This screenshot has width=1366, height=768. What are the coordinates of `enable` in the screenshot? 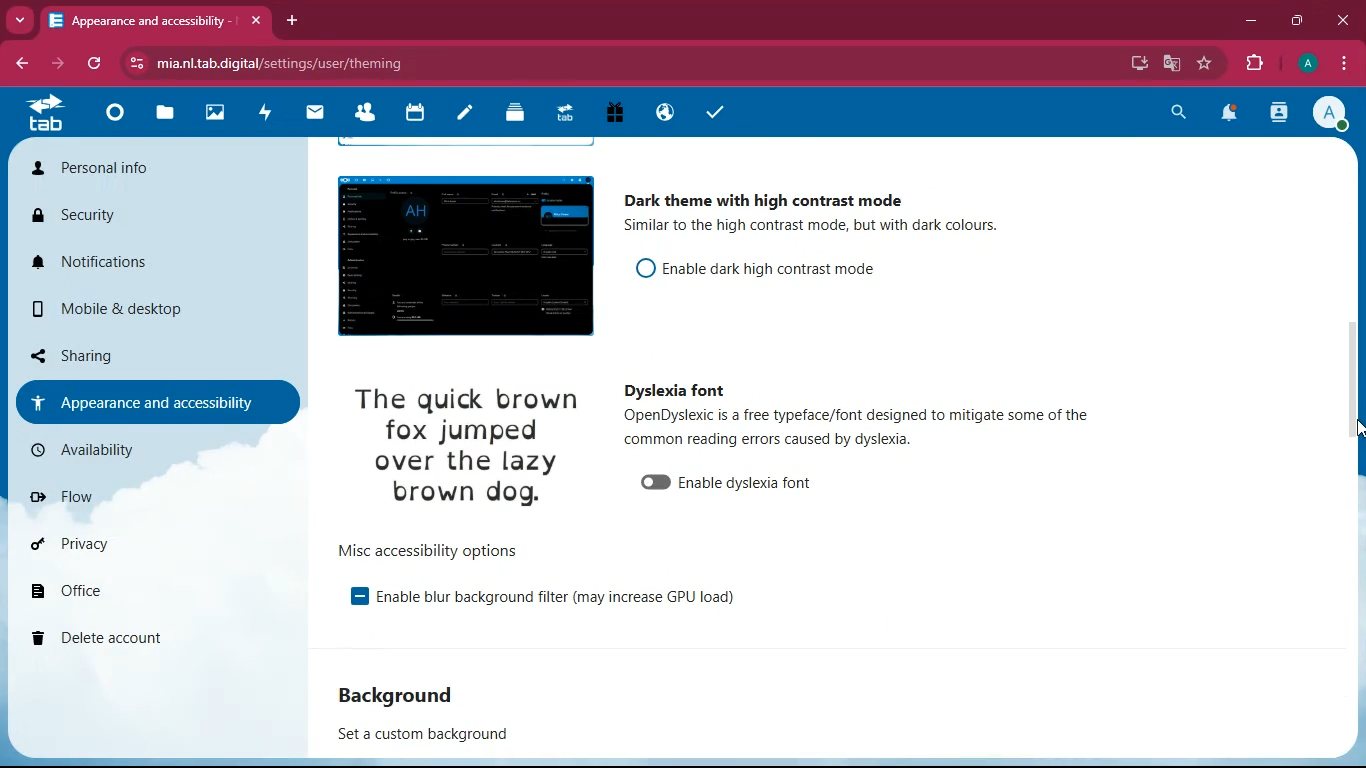 It's located at (569, 599).